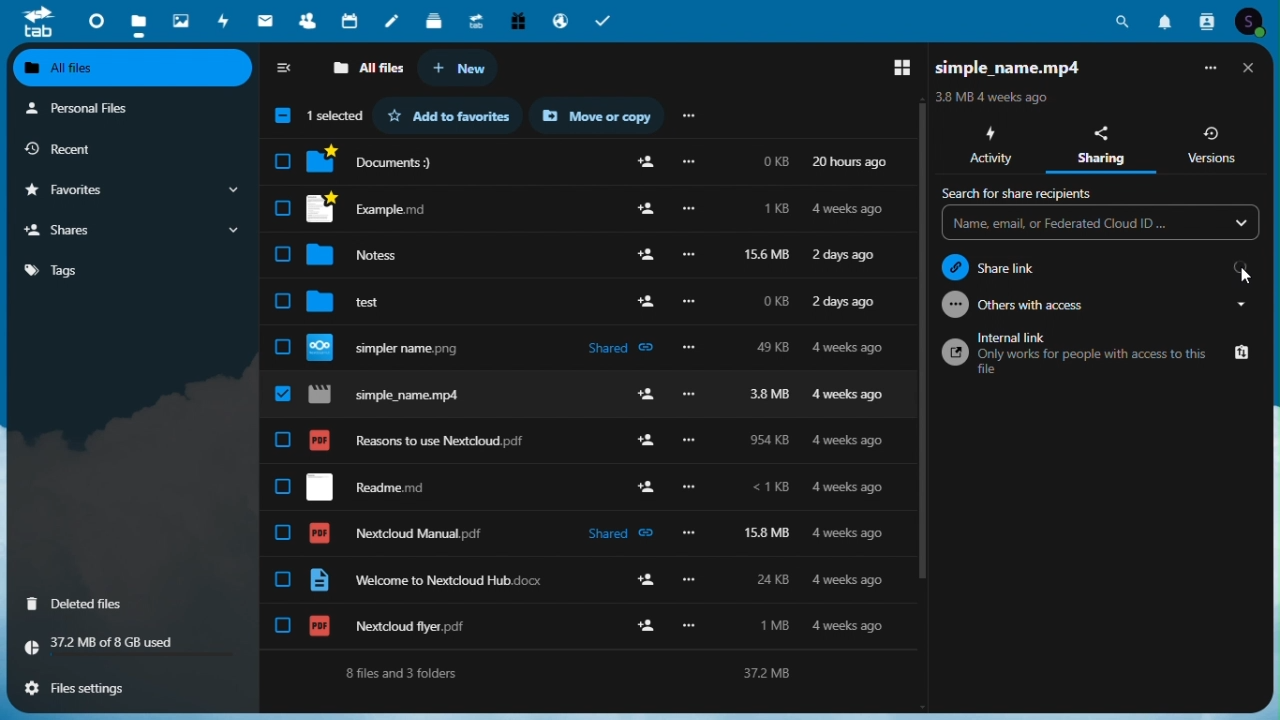 This screenshot has height=720, width=1280. Describe the element at coordinates (585, 534) in the screenshot. I see `files` at that location.